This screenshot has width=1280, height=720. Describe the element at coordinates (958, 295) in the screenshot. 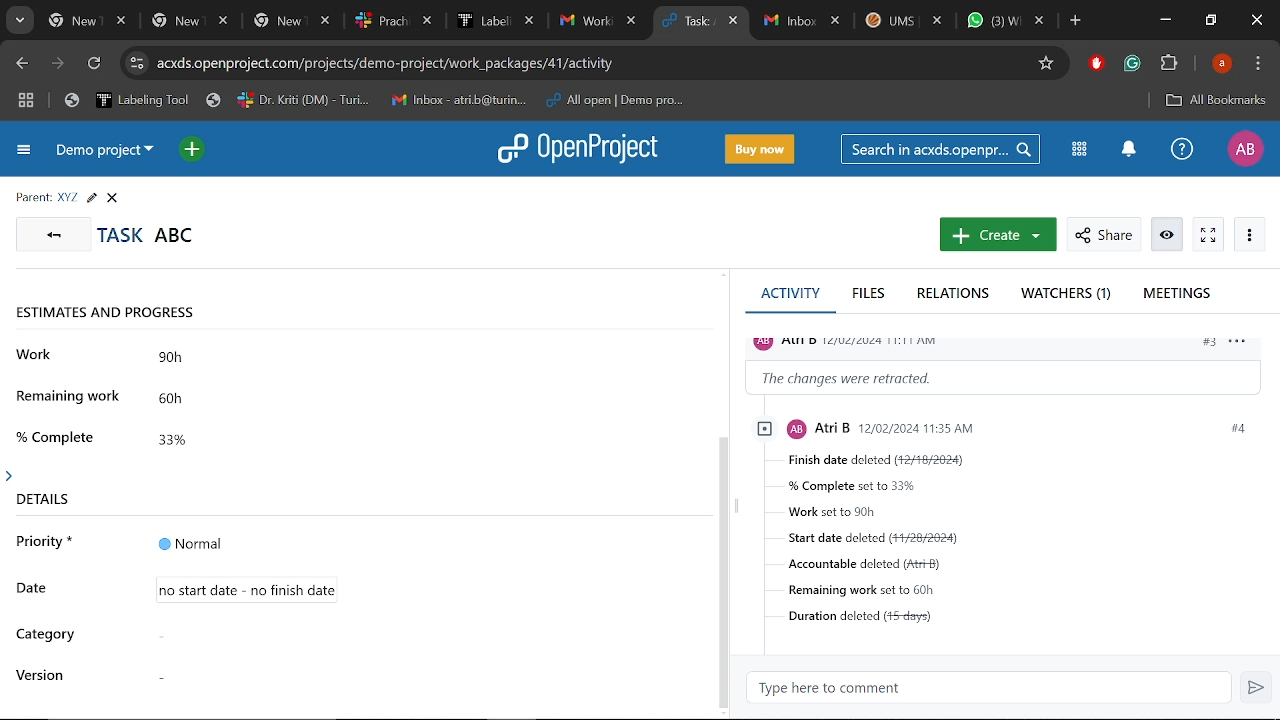

I see `Relations` at that location.